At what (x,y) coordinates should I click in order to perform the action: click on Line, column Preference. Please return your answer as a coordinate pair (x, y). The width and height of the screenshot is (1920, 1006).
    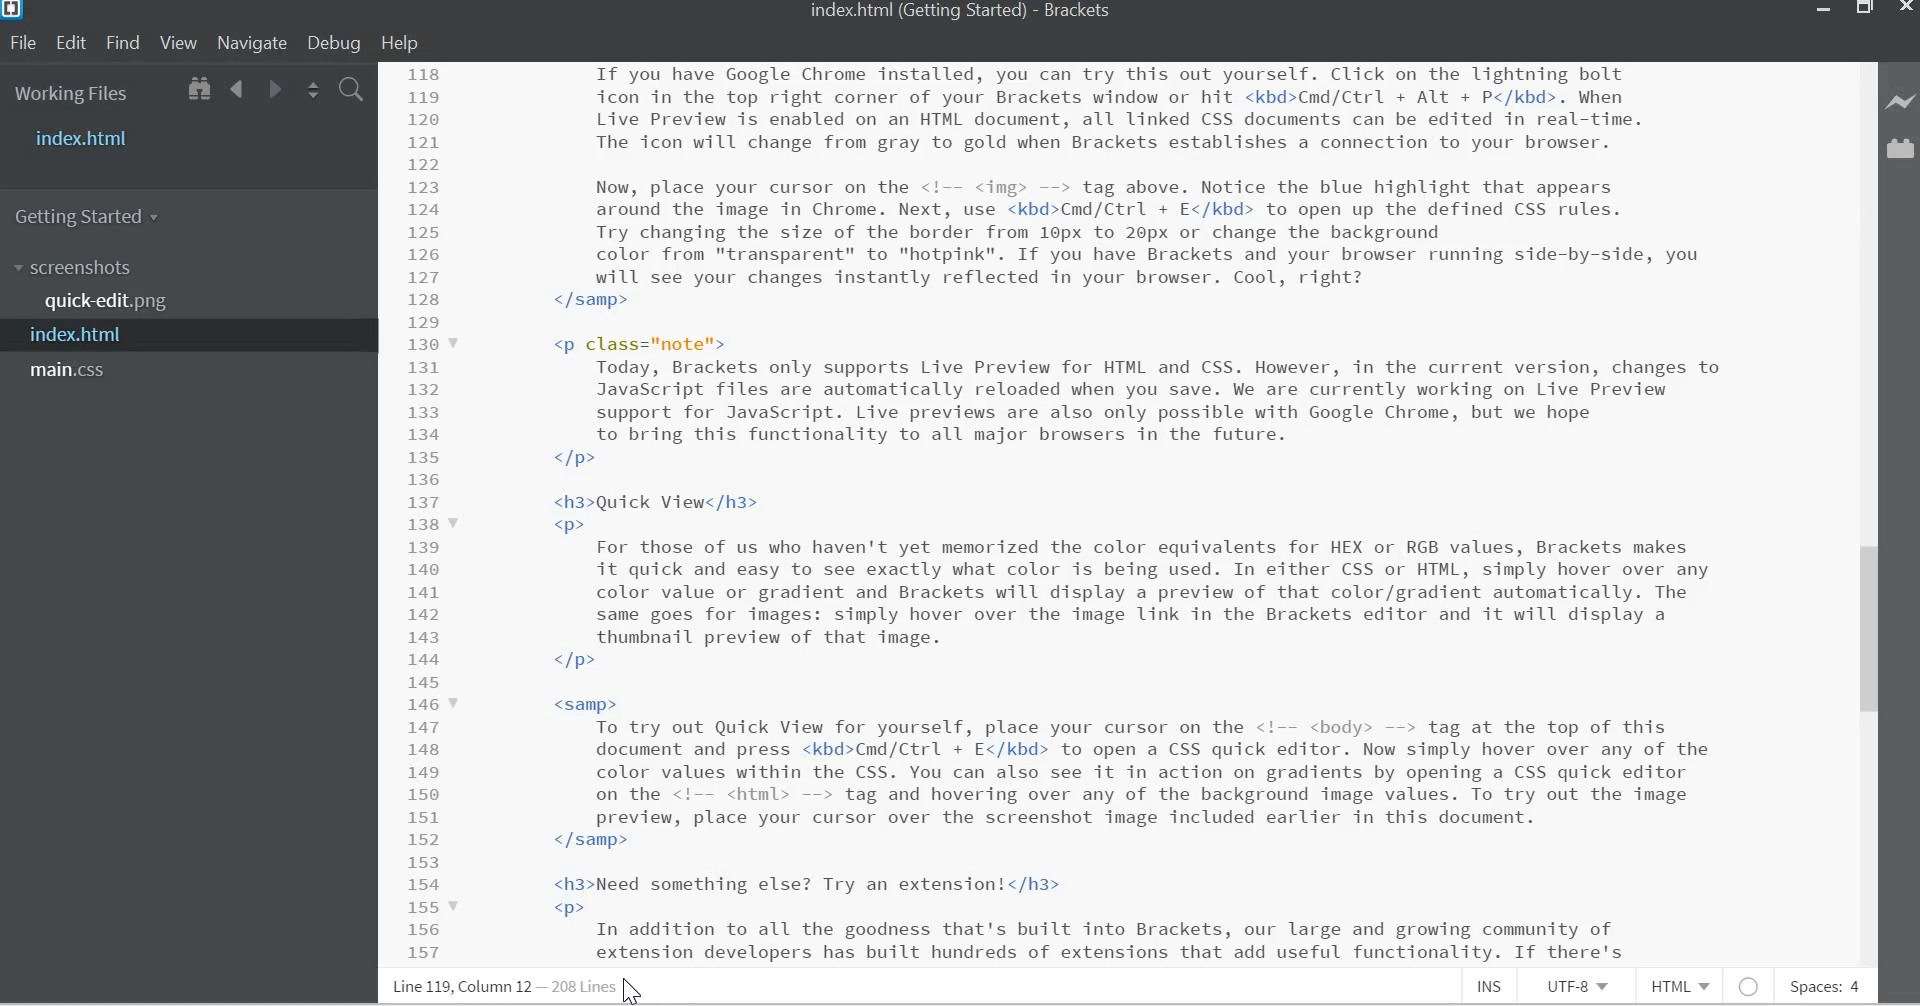
    Looking at the image, I should click on (459, 987).